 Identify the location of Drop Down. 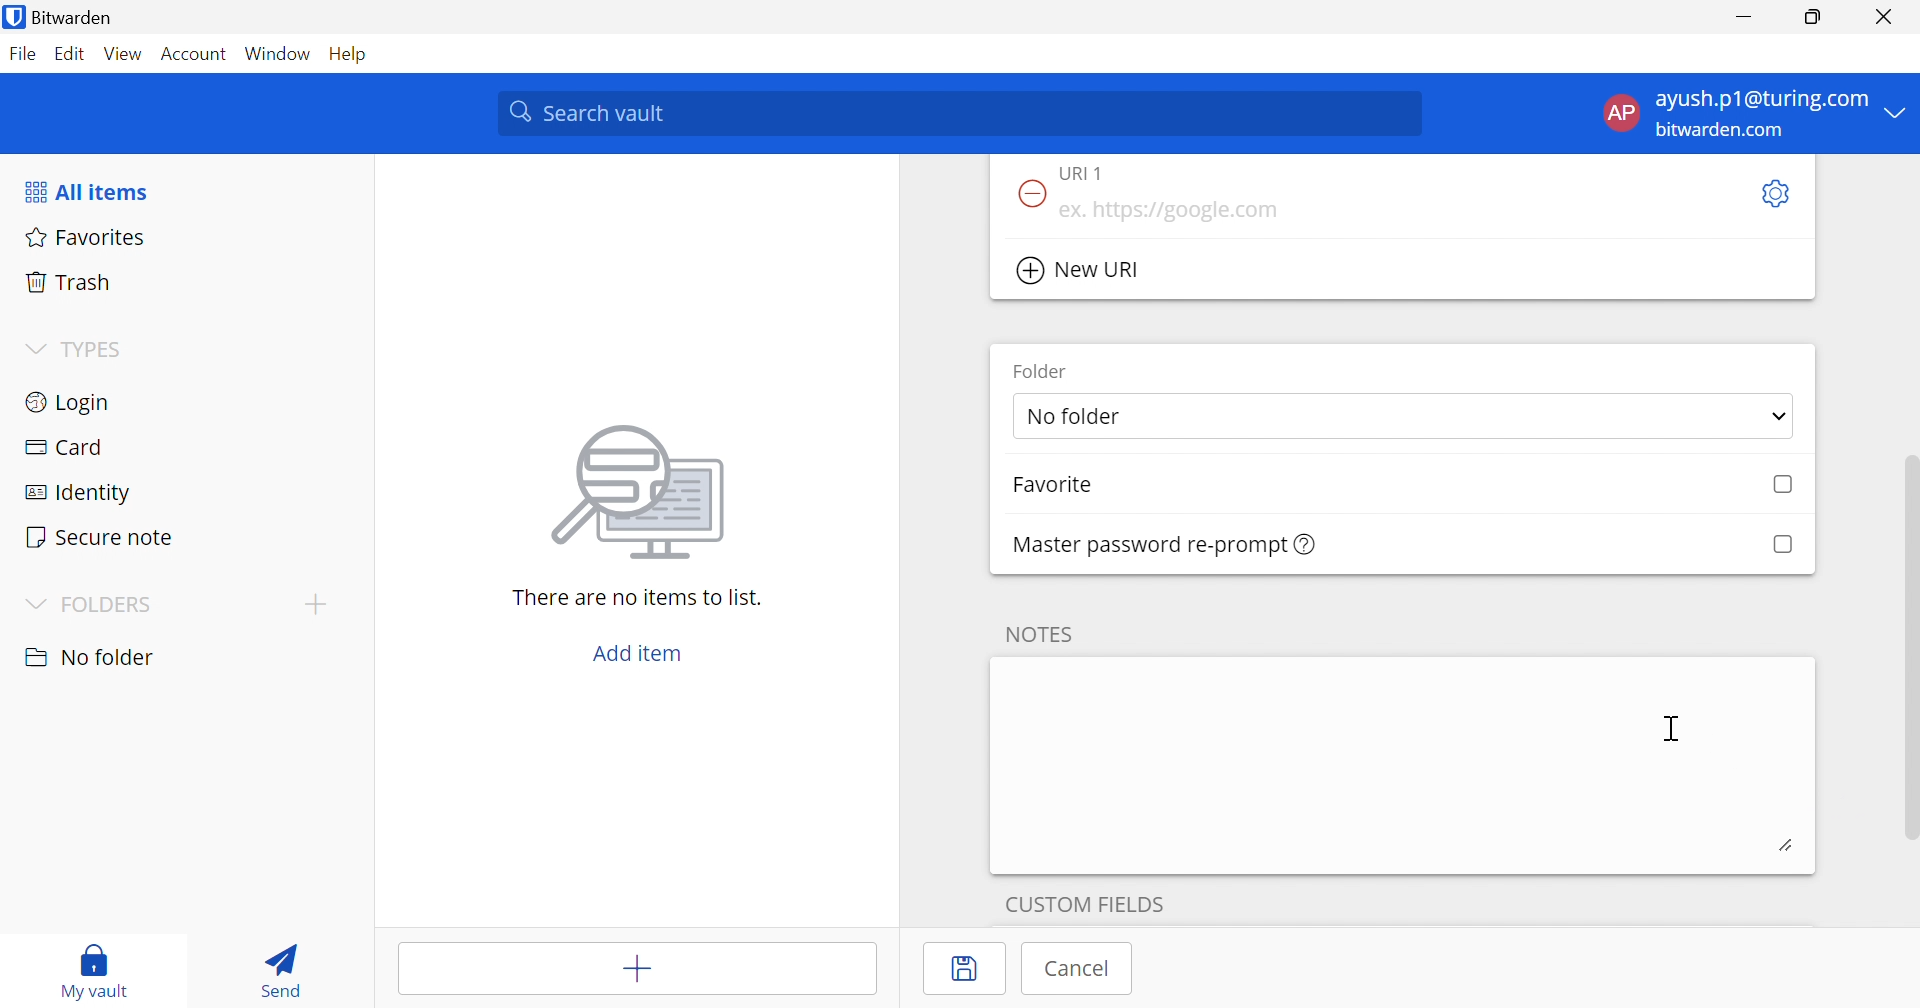
(315, 603).